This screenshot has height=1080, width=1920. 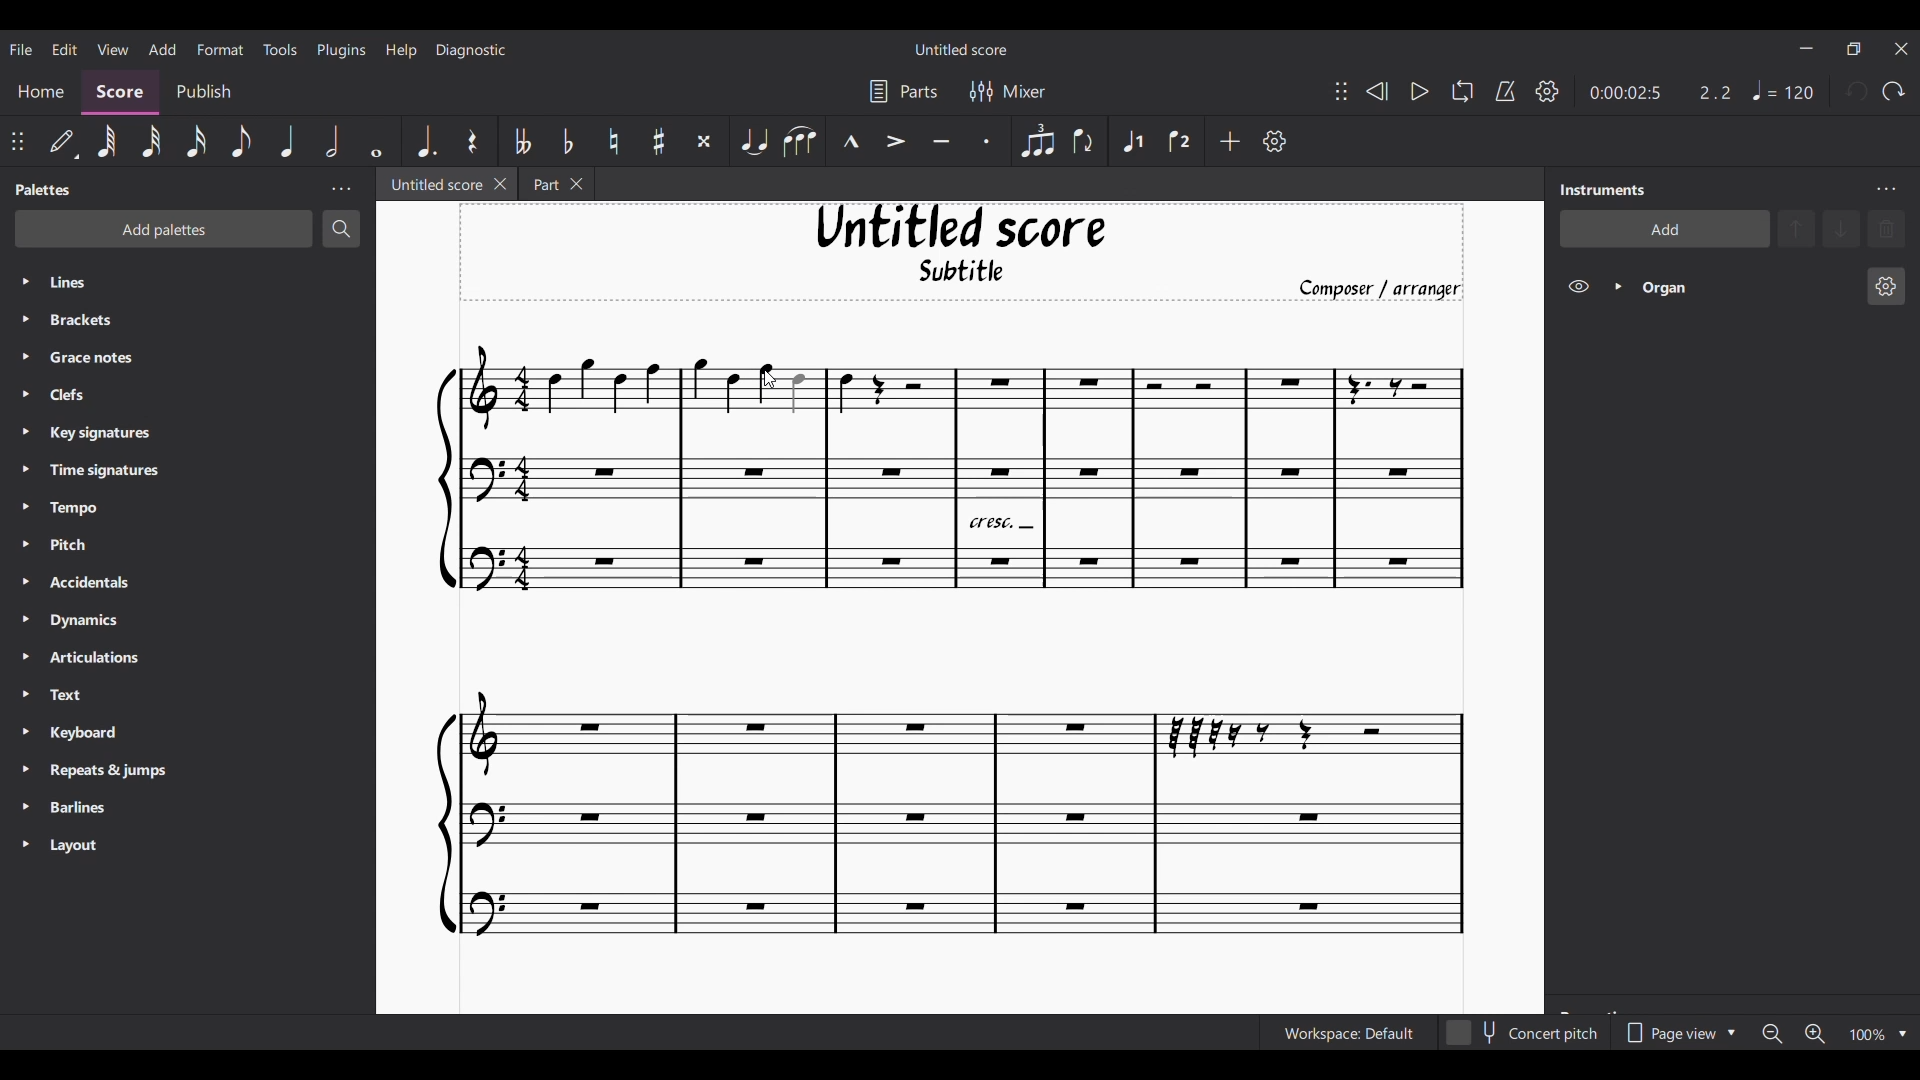 I want to click on Current duration and ratio, so click(x=1660, y=93).